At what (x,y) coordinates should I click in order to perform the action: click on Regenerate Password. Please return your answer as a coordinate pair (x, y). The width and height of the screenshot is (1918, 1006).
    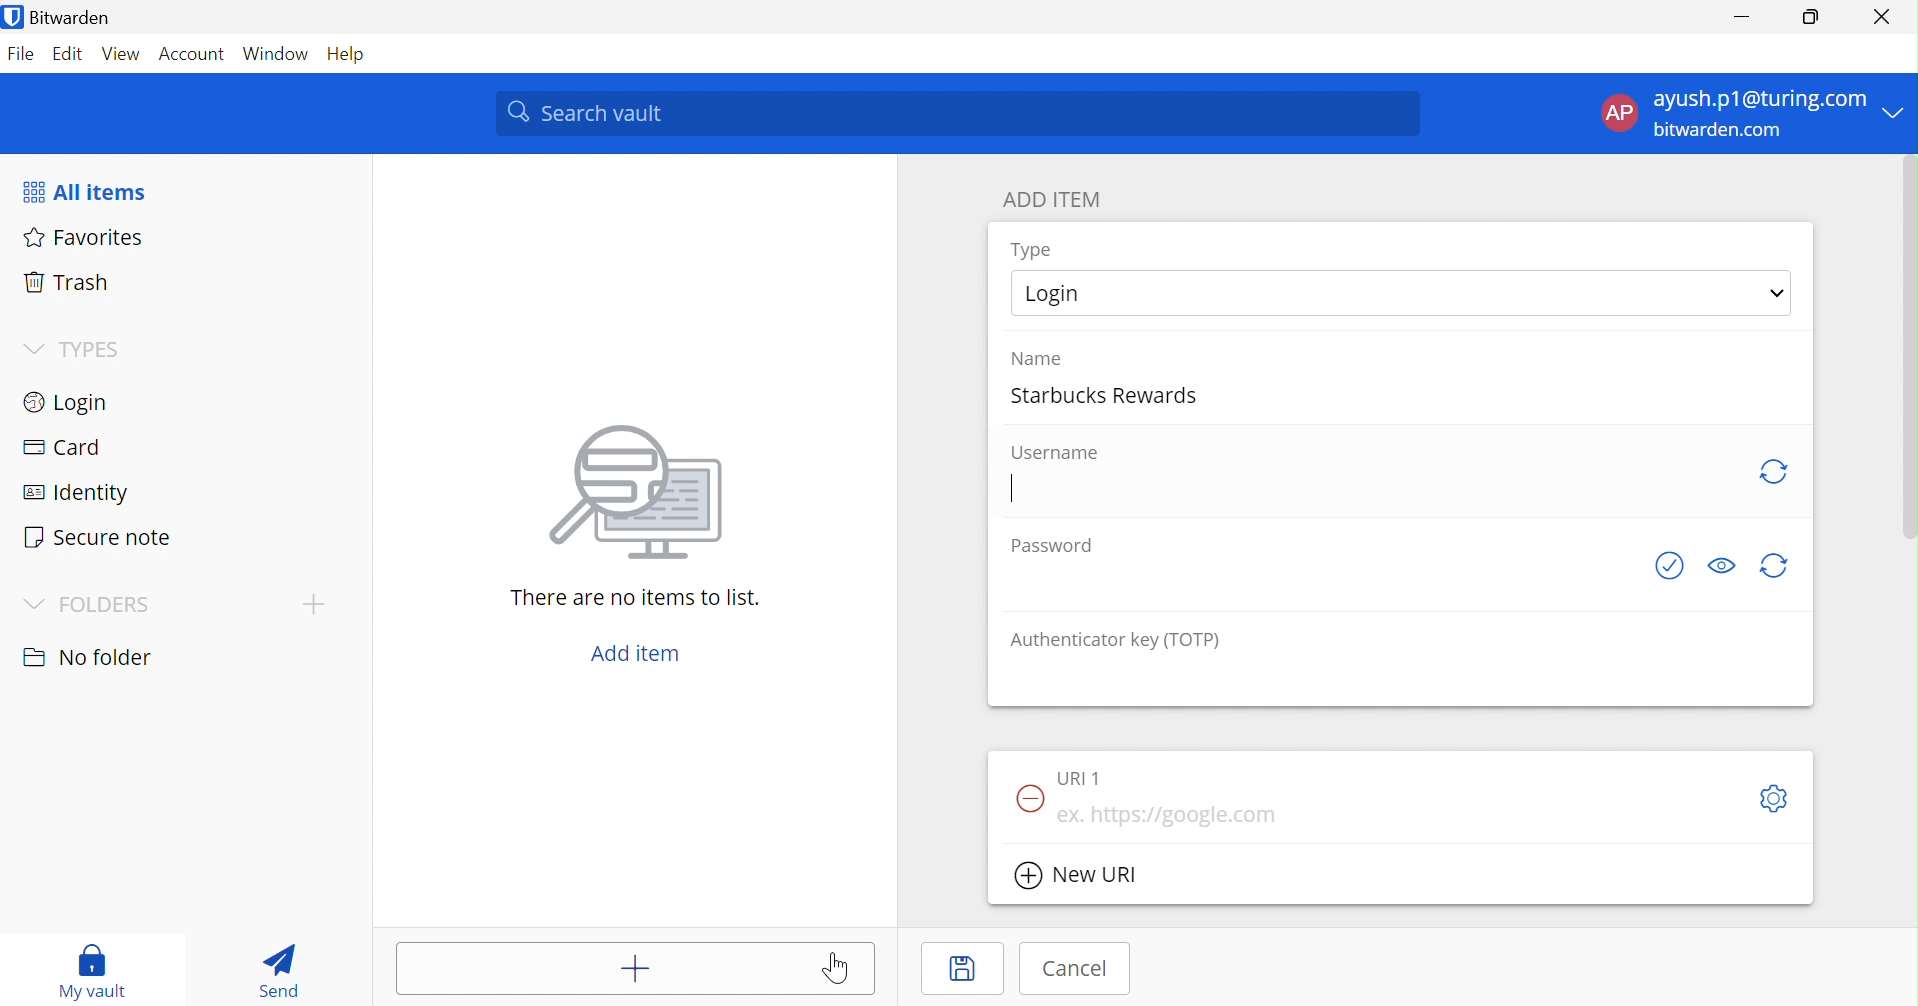
    Looking at the image, I should click on (1775, 566).